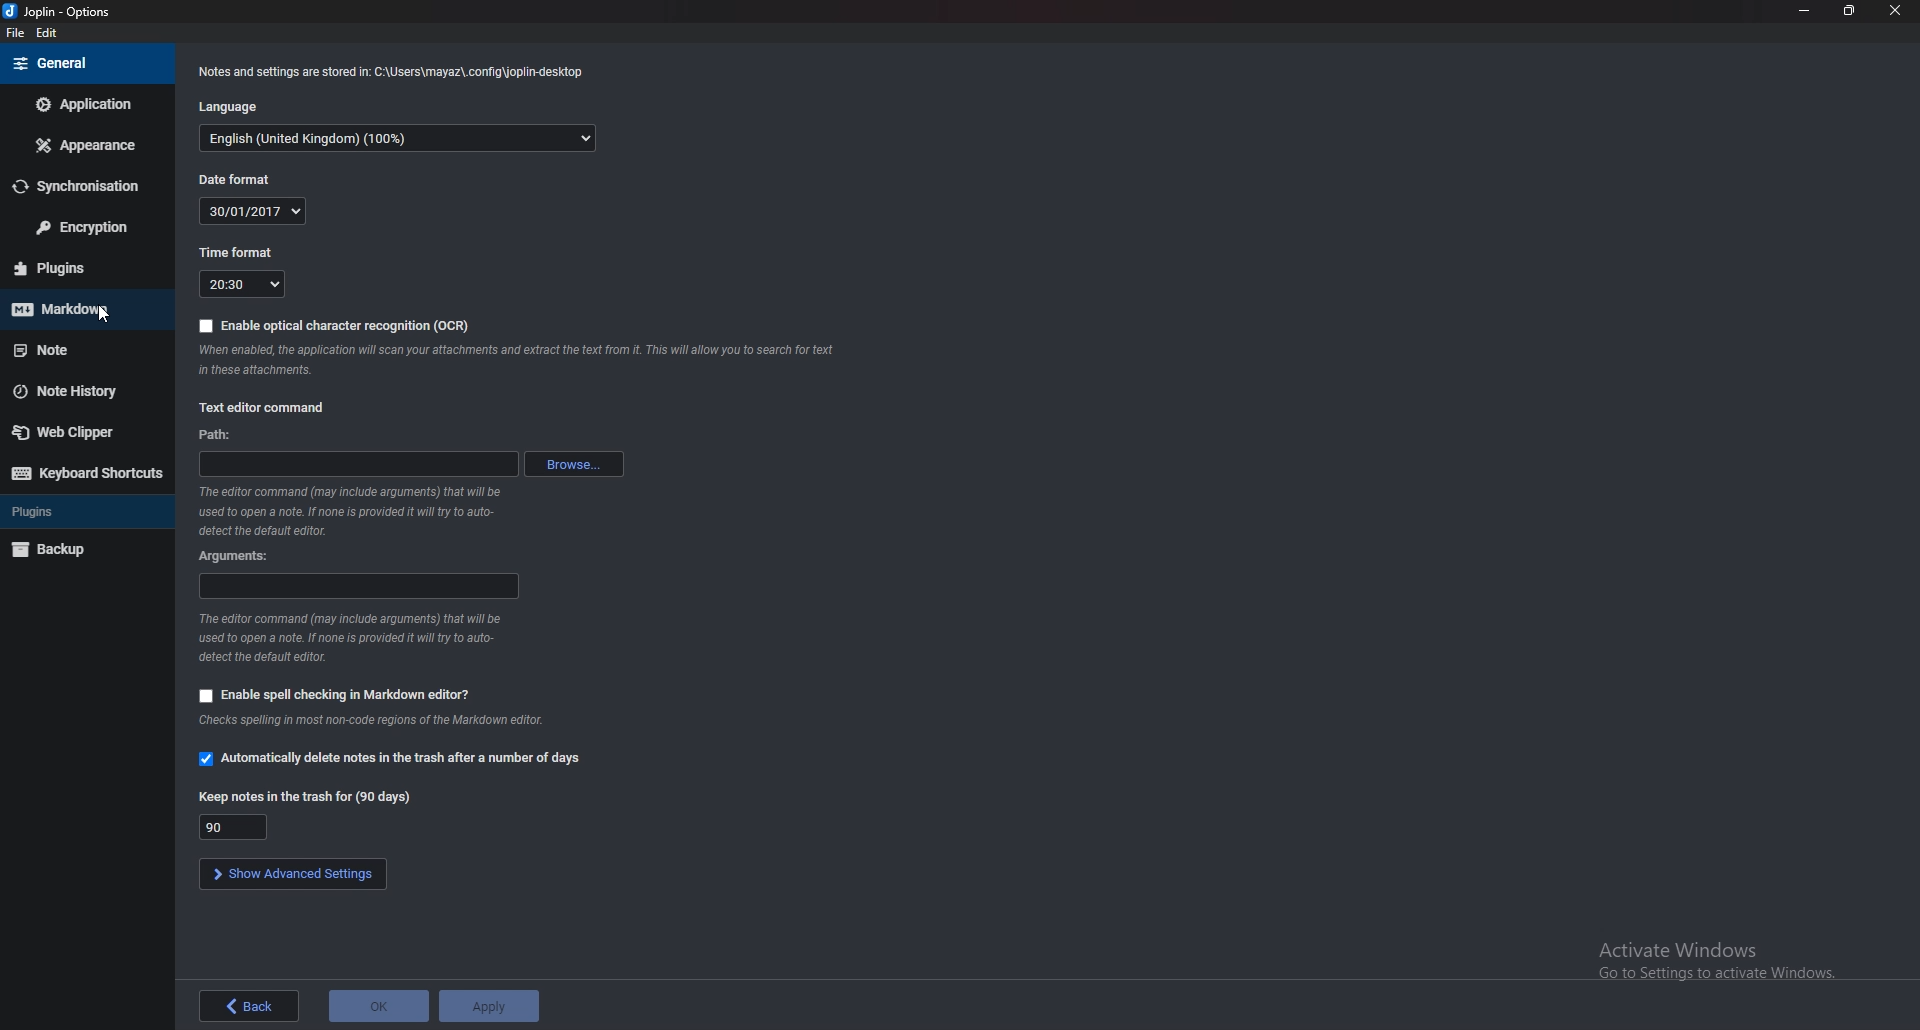 The width and height of the screenshot is (1920, 1030). What do you see at coordinates (77, 309) in the screenshot?
I see `markdown` at bounding box center [77, 309].